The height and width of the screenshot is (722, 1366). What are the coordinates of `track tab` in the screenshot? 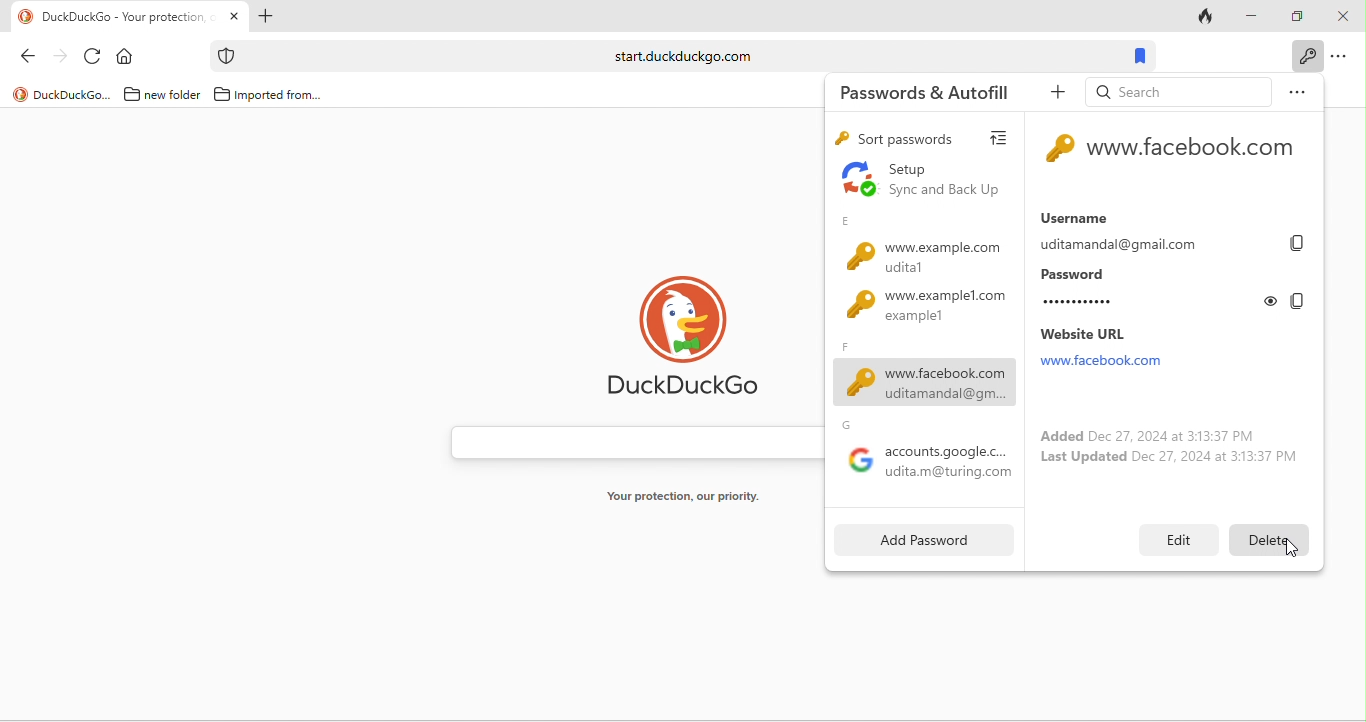 It's located at (1207, 20).